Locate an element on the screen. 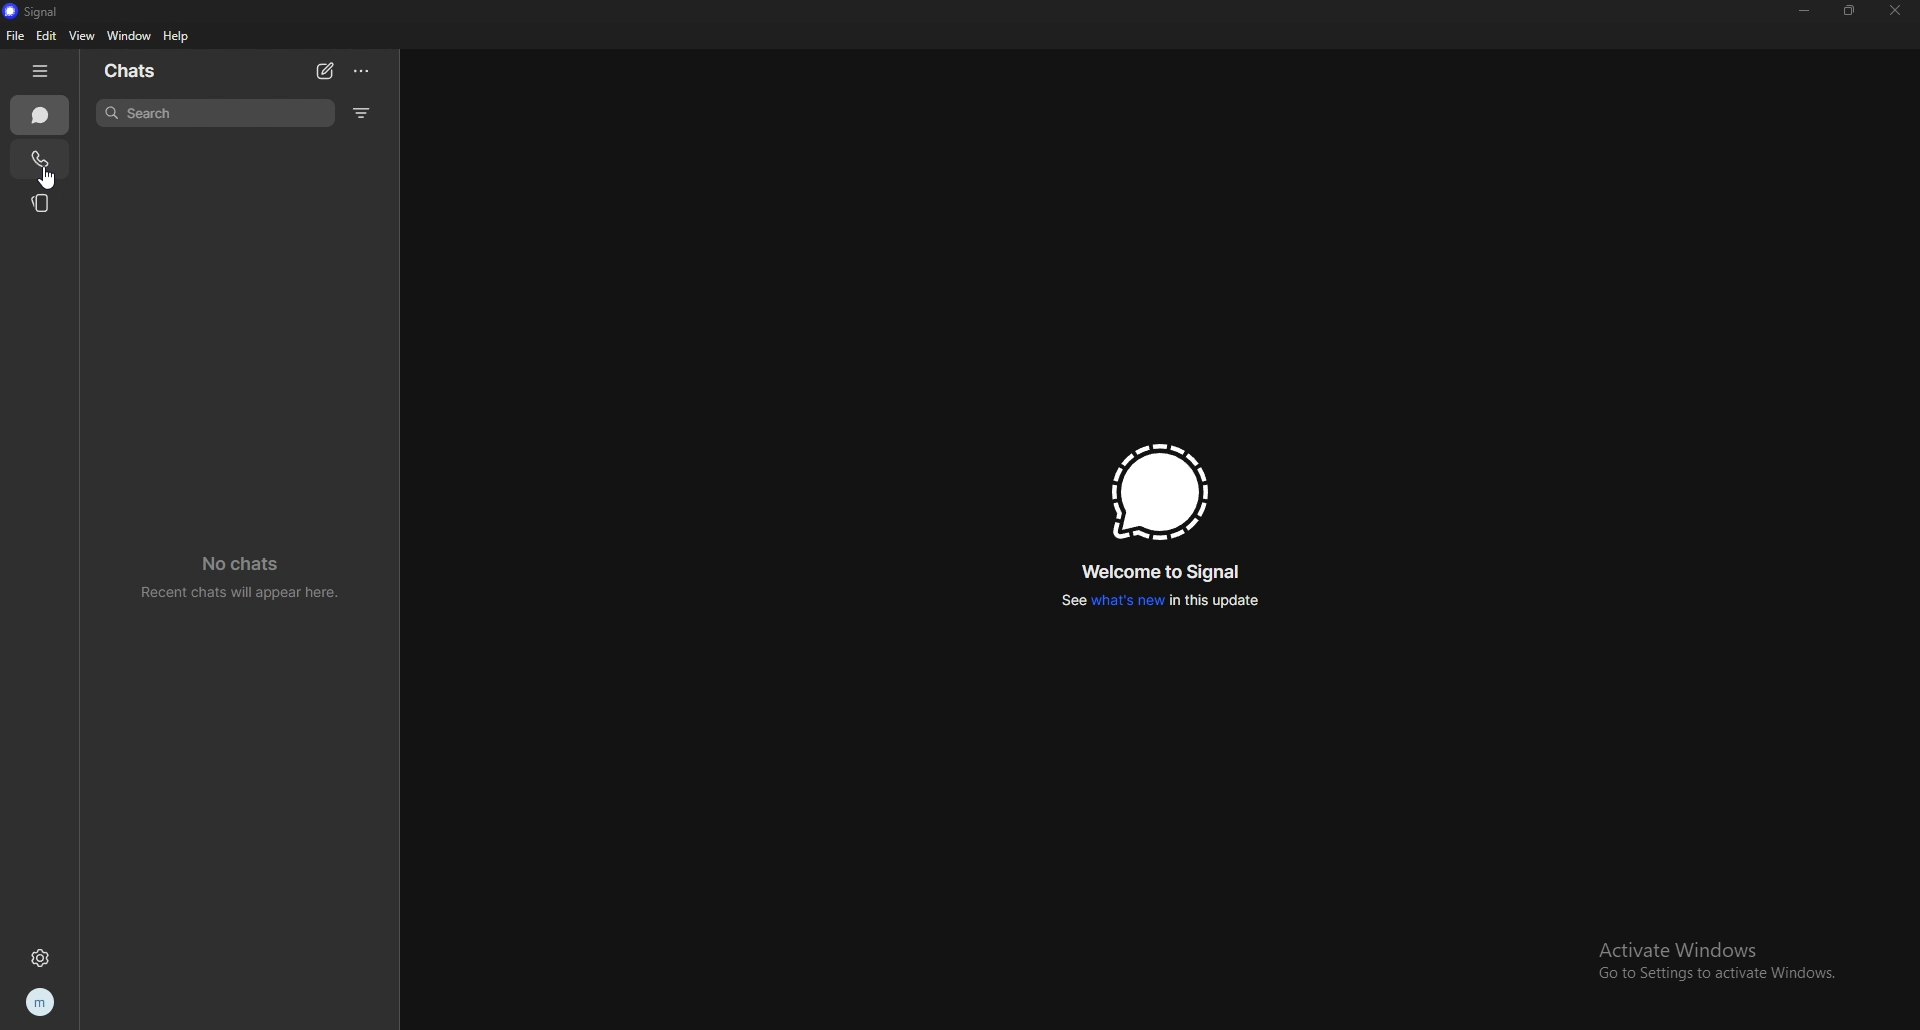  stories is located at coordinates (43, 203).